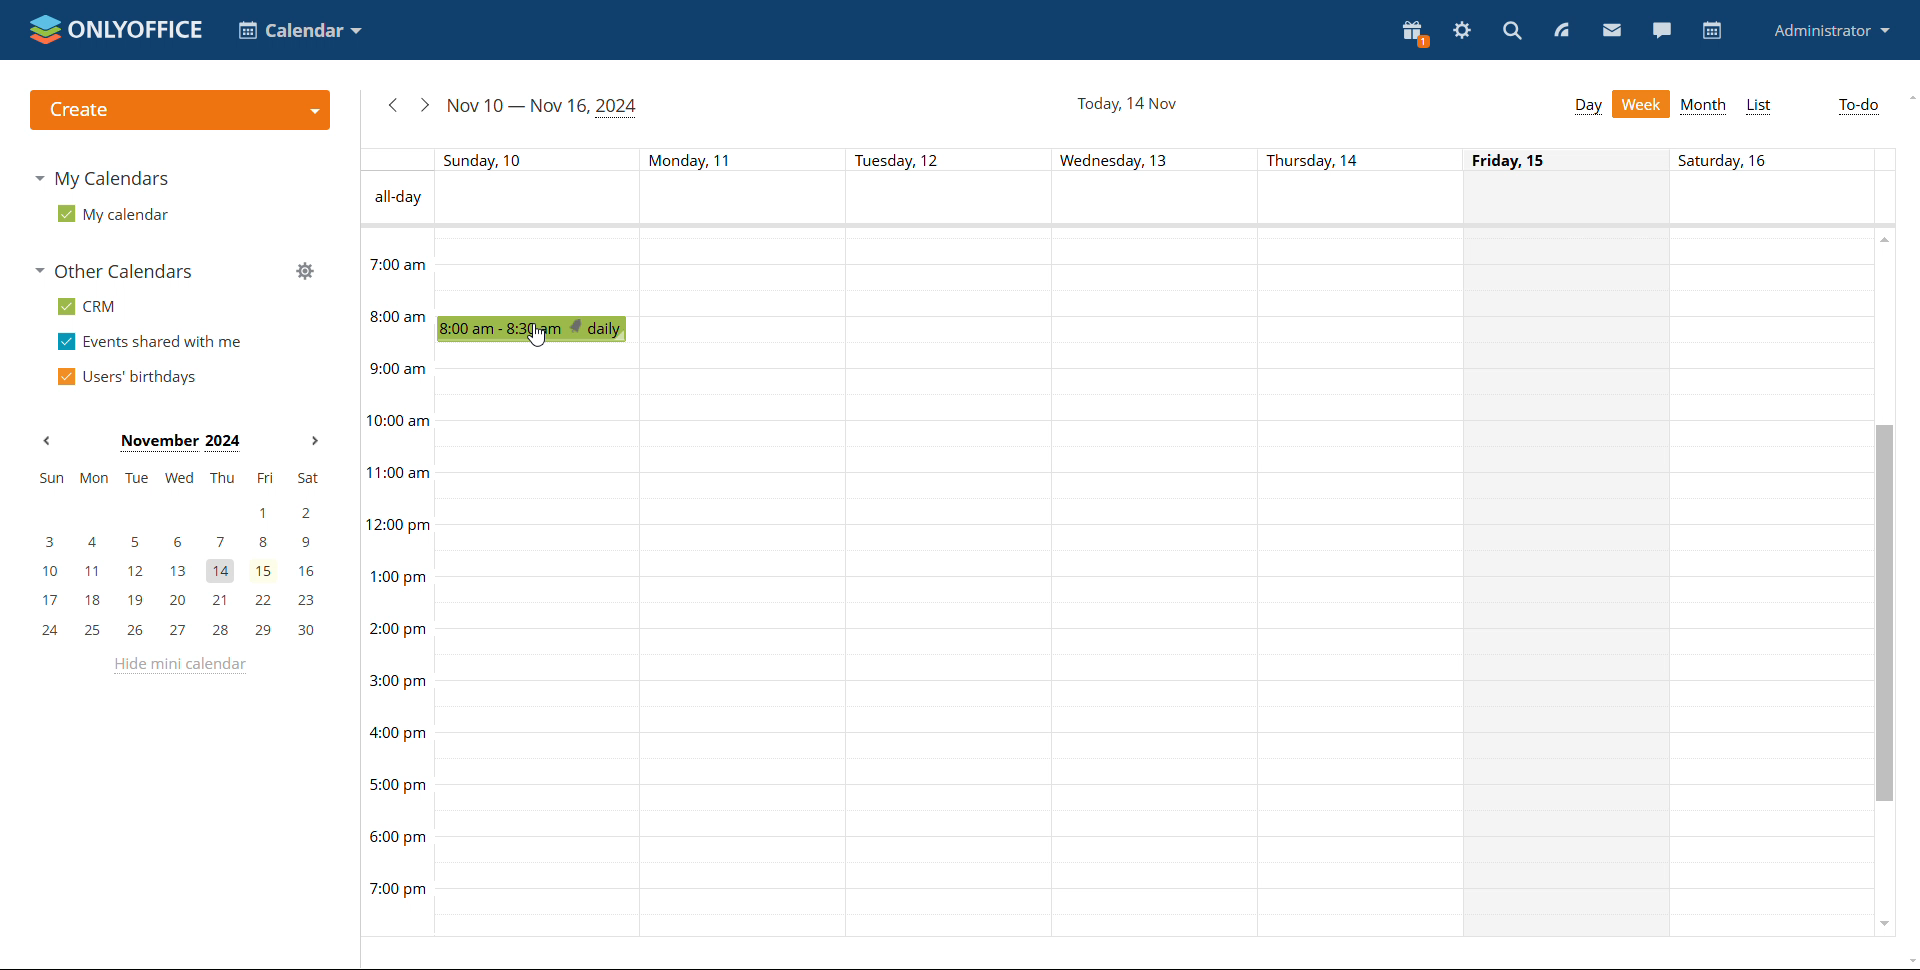  Describe the element at coordinates (392, 105) in the screenshot. I see `previous week` at that location.